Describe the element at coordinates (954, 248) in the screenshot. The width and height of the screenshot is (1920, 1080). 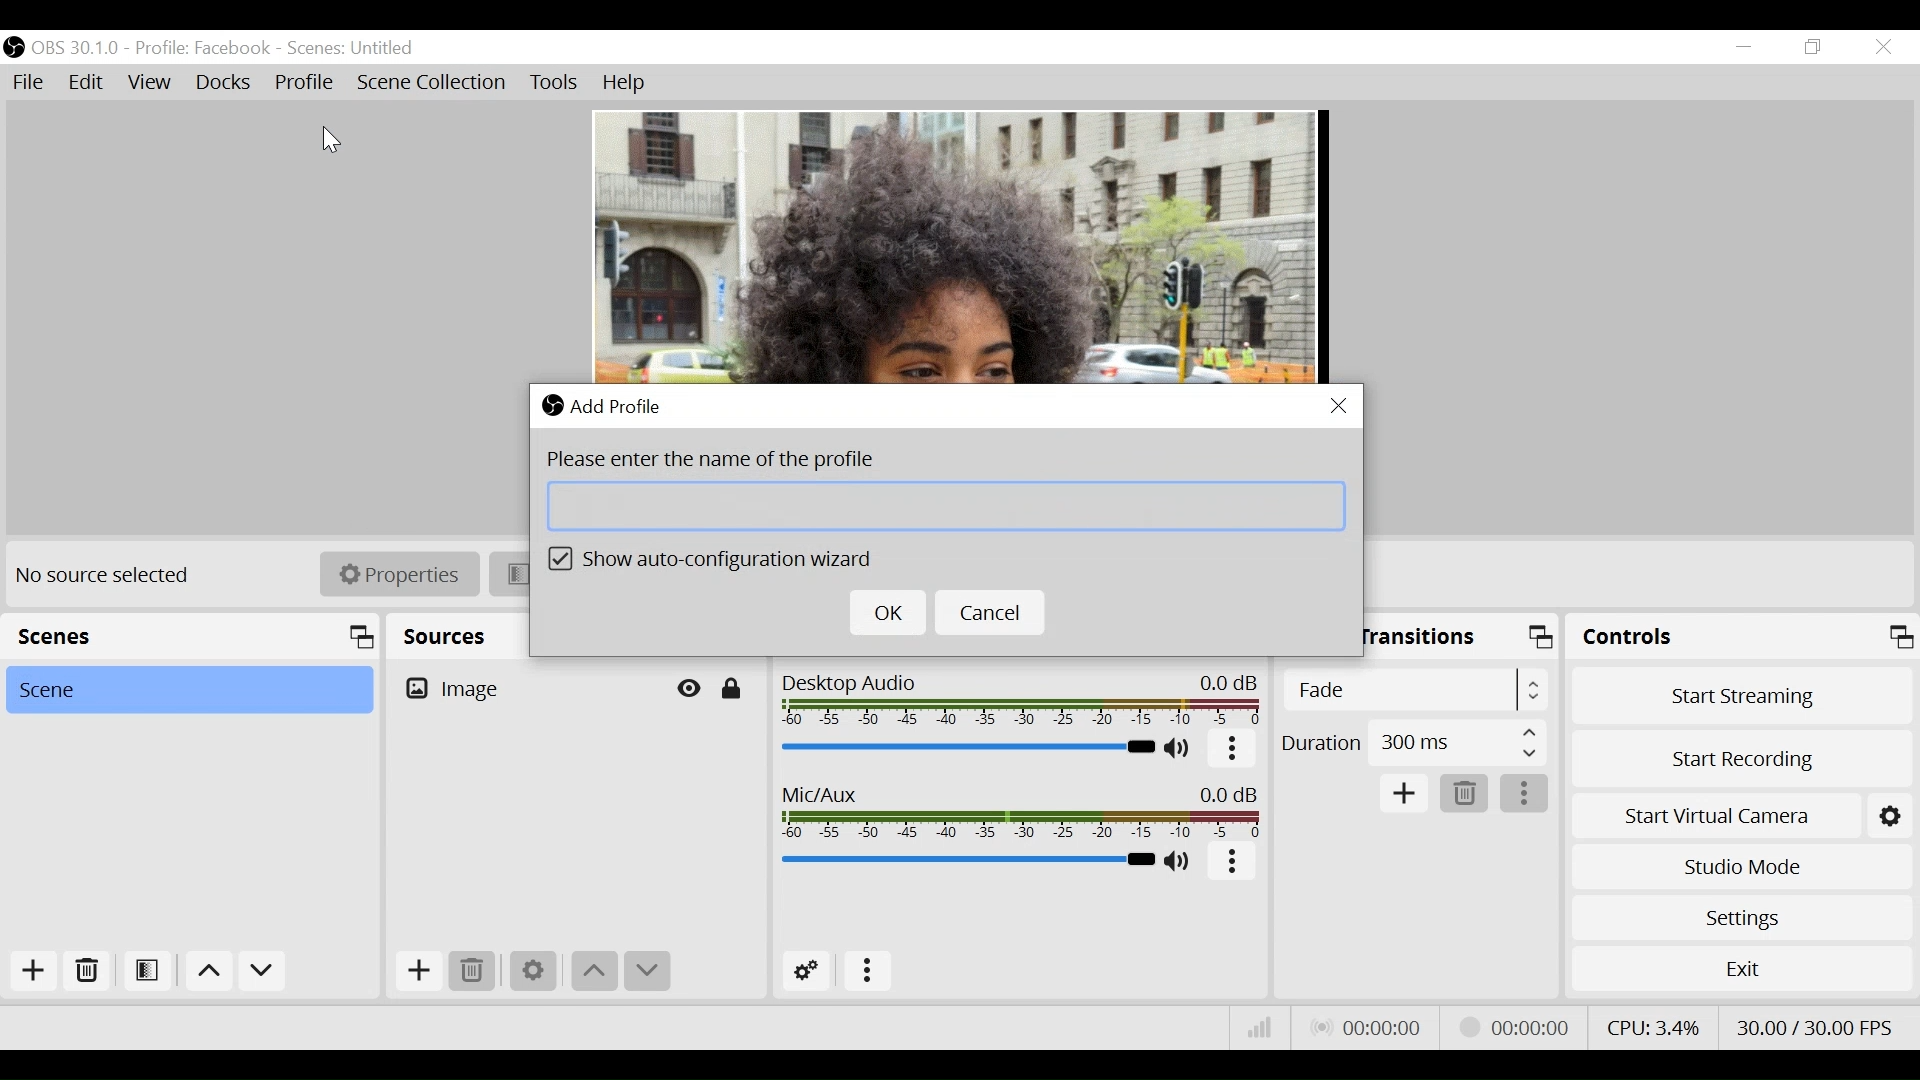
I see `Image` at that location.